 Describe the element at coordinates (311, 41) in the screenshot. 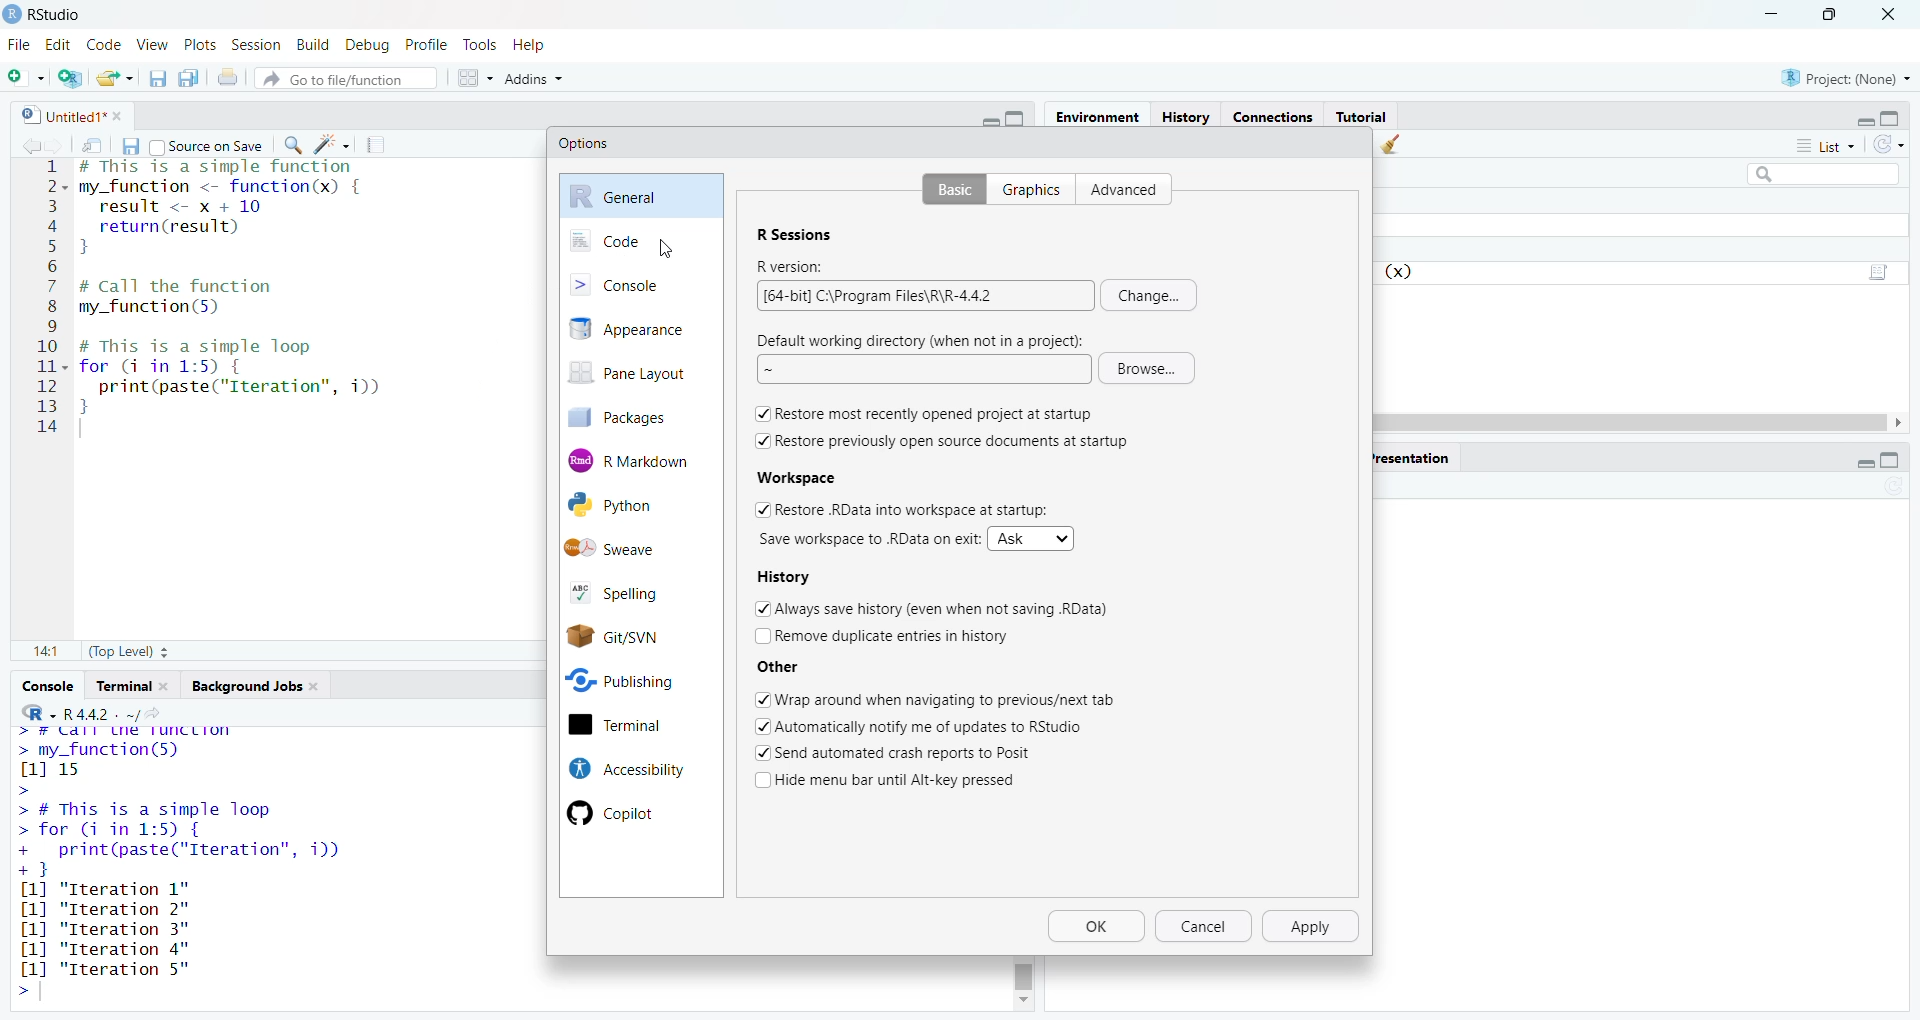

I see `build` at that location.